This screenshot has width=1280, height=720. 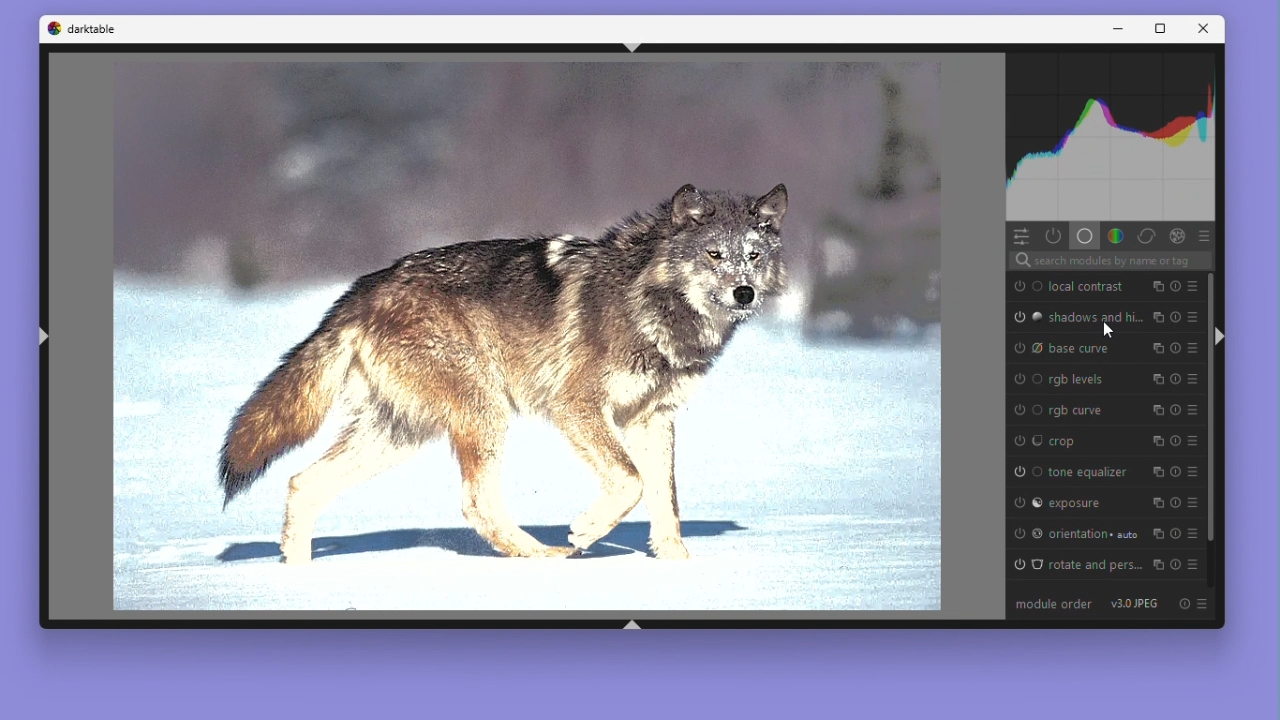 What do you see at coordinates (525, 333) in the screenshot?
I see `Image` at bounding box center [525, 333].